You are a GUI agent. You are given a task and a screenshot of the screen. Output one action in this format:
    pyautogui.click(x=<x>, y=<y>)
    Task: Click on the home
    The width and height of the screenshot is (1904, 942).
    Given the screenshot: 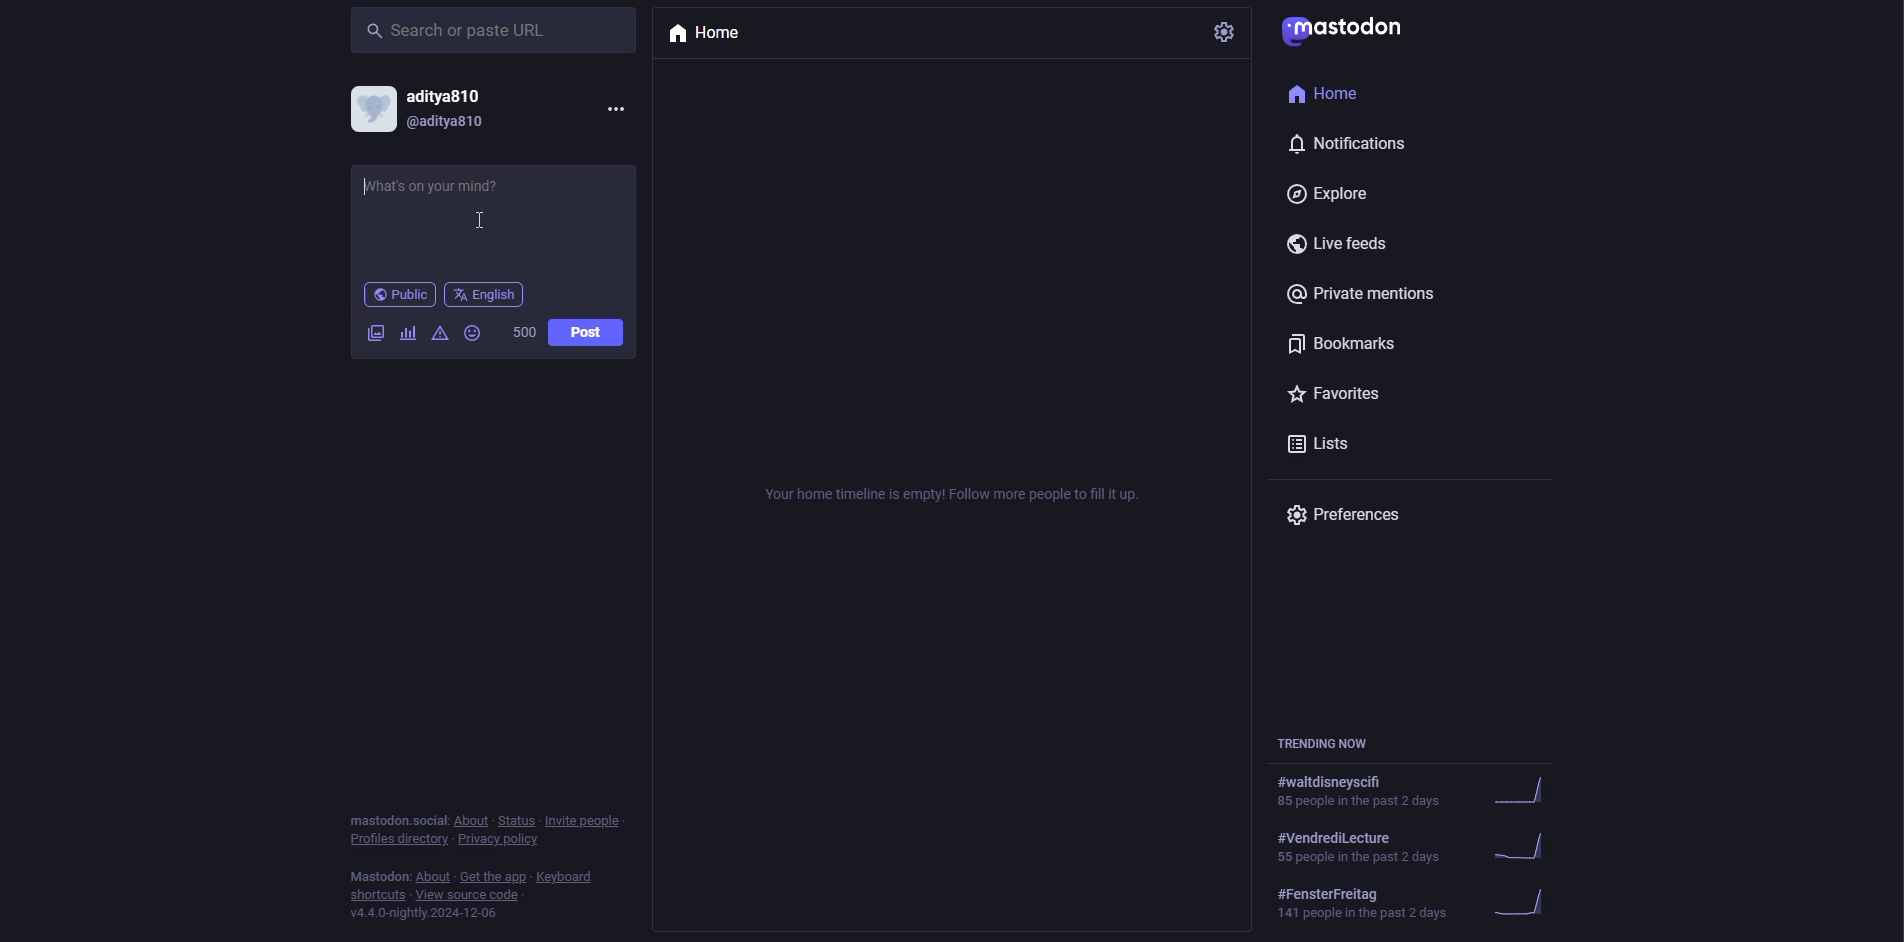 What is the action you would take?
    pyautogui.click(x=708, y=33)
    